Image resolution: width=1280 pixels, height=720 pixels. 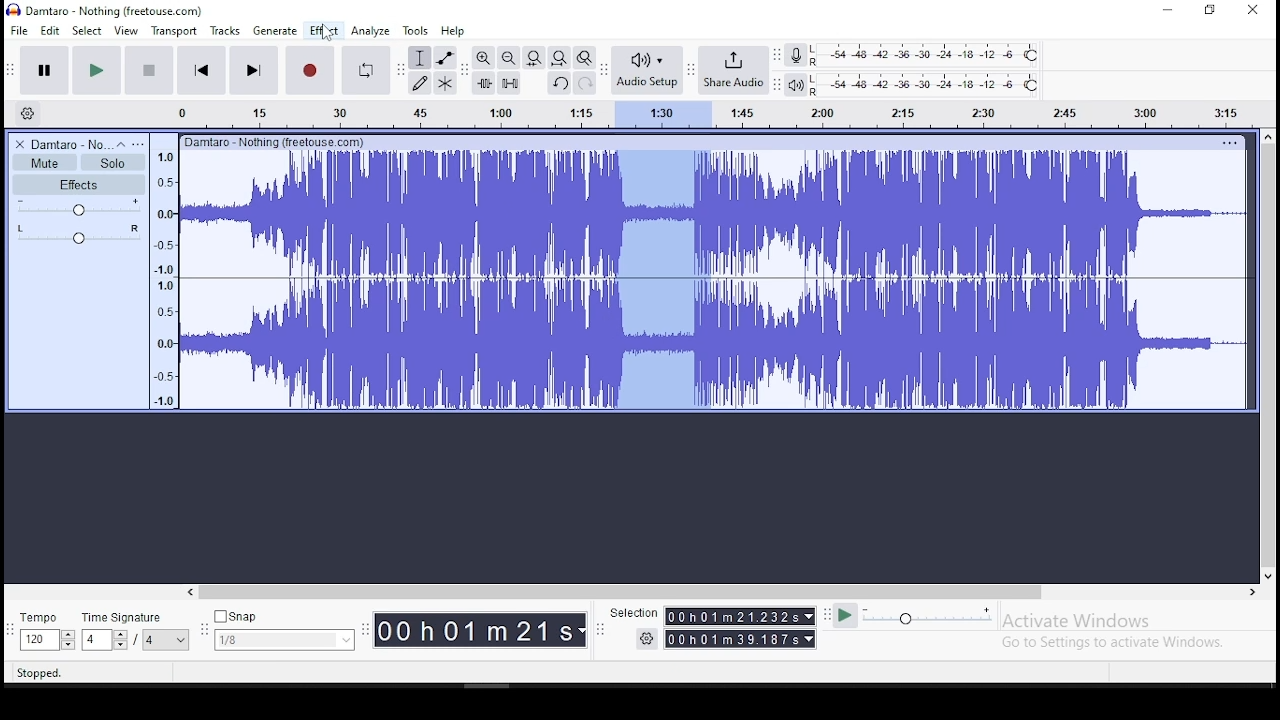 I want to click on , so click(x=776, y=83).